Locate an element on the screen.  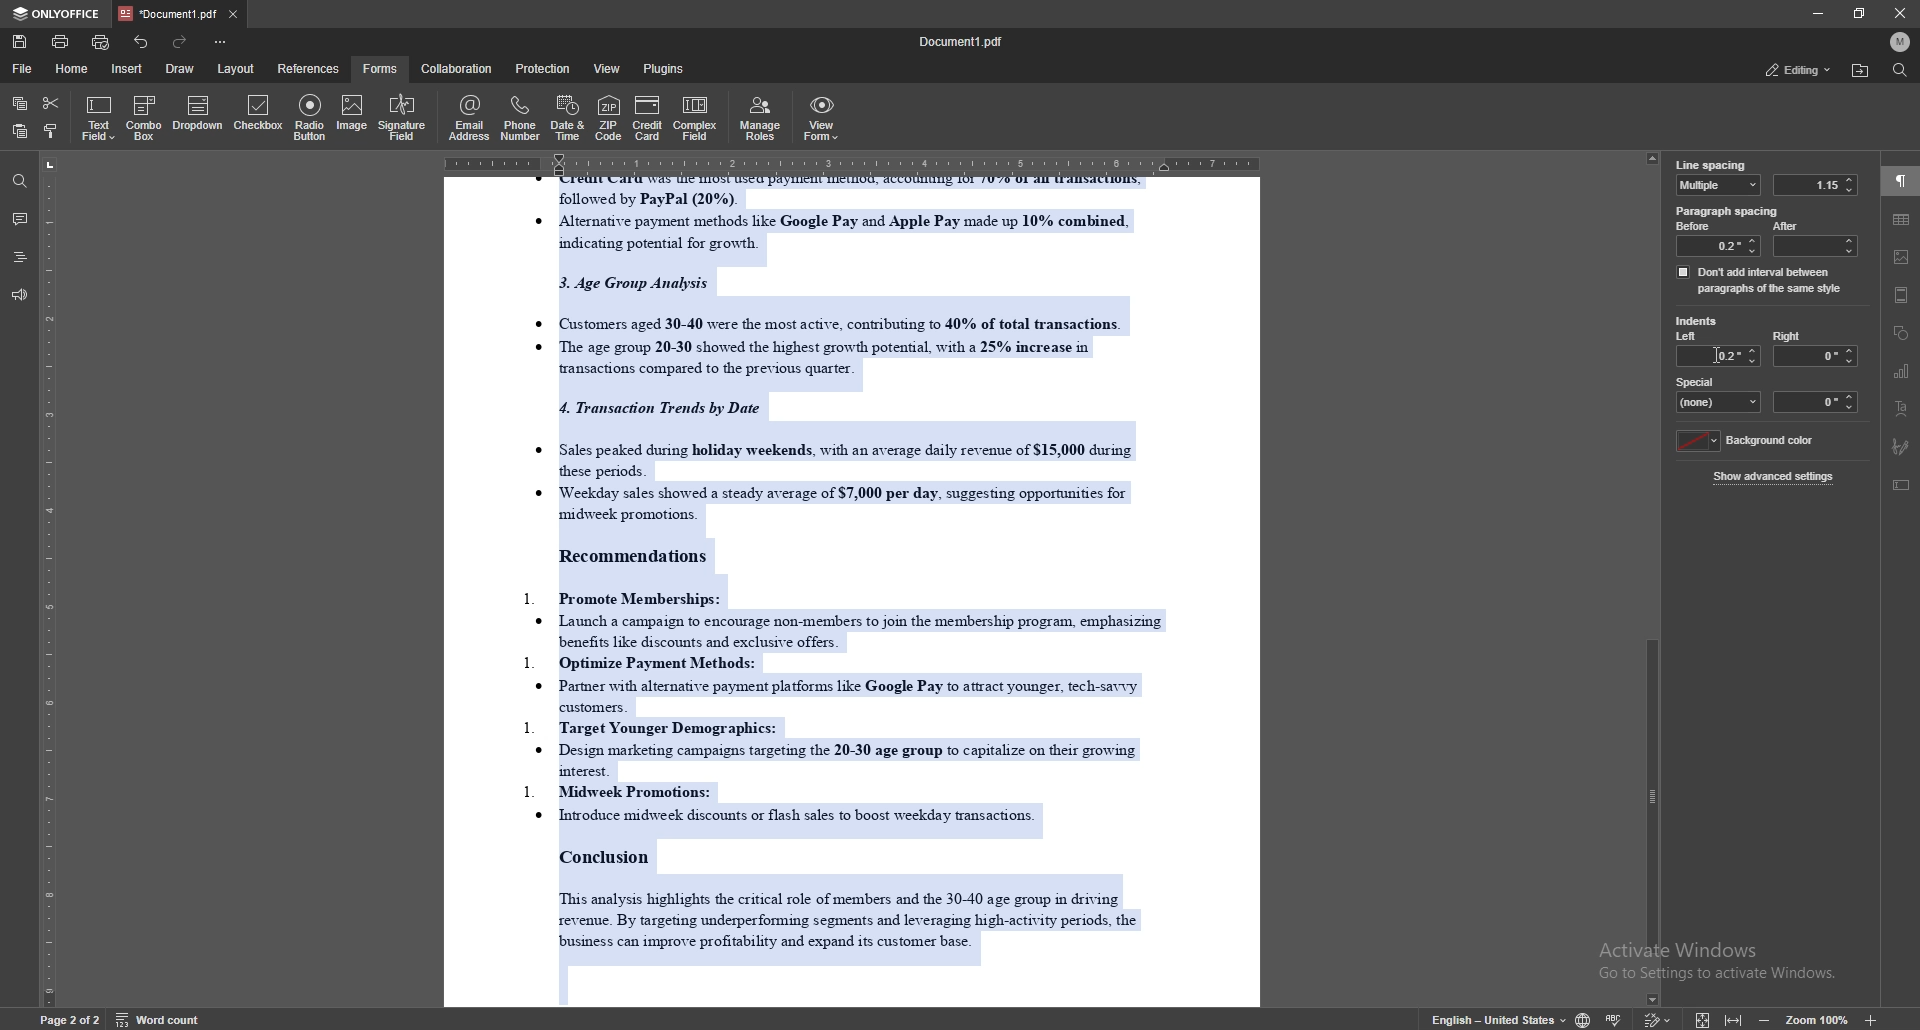
dont add interval between paragraph of same style is located at coordinates (1760, 279).